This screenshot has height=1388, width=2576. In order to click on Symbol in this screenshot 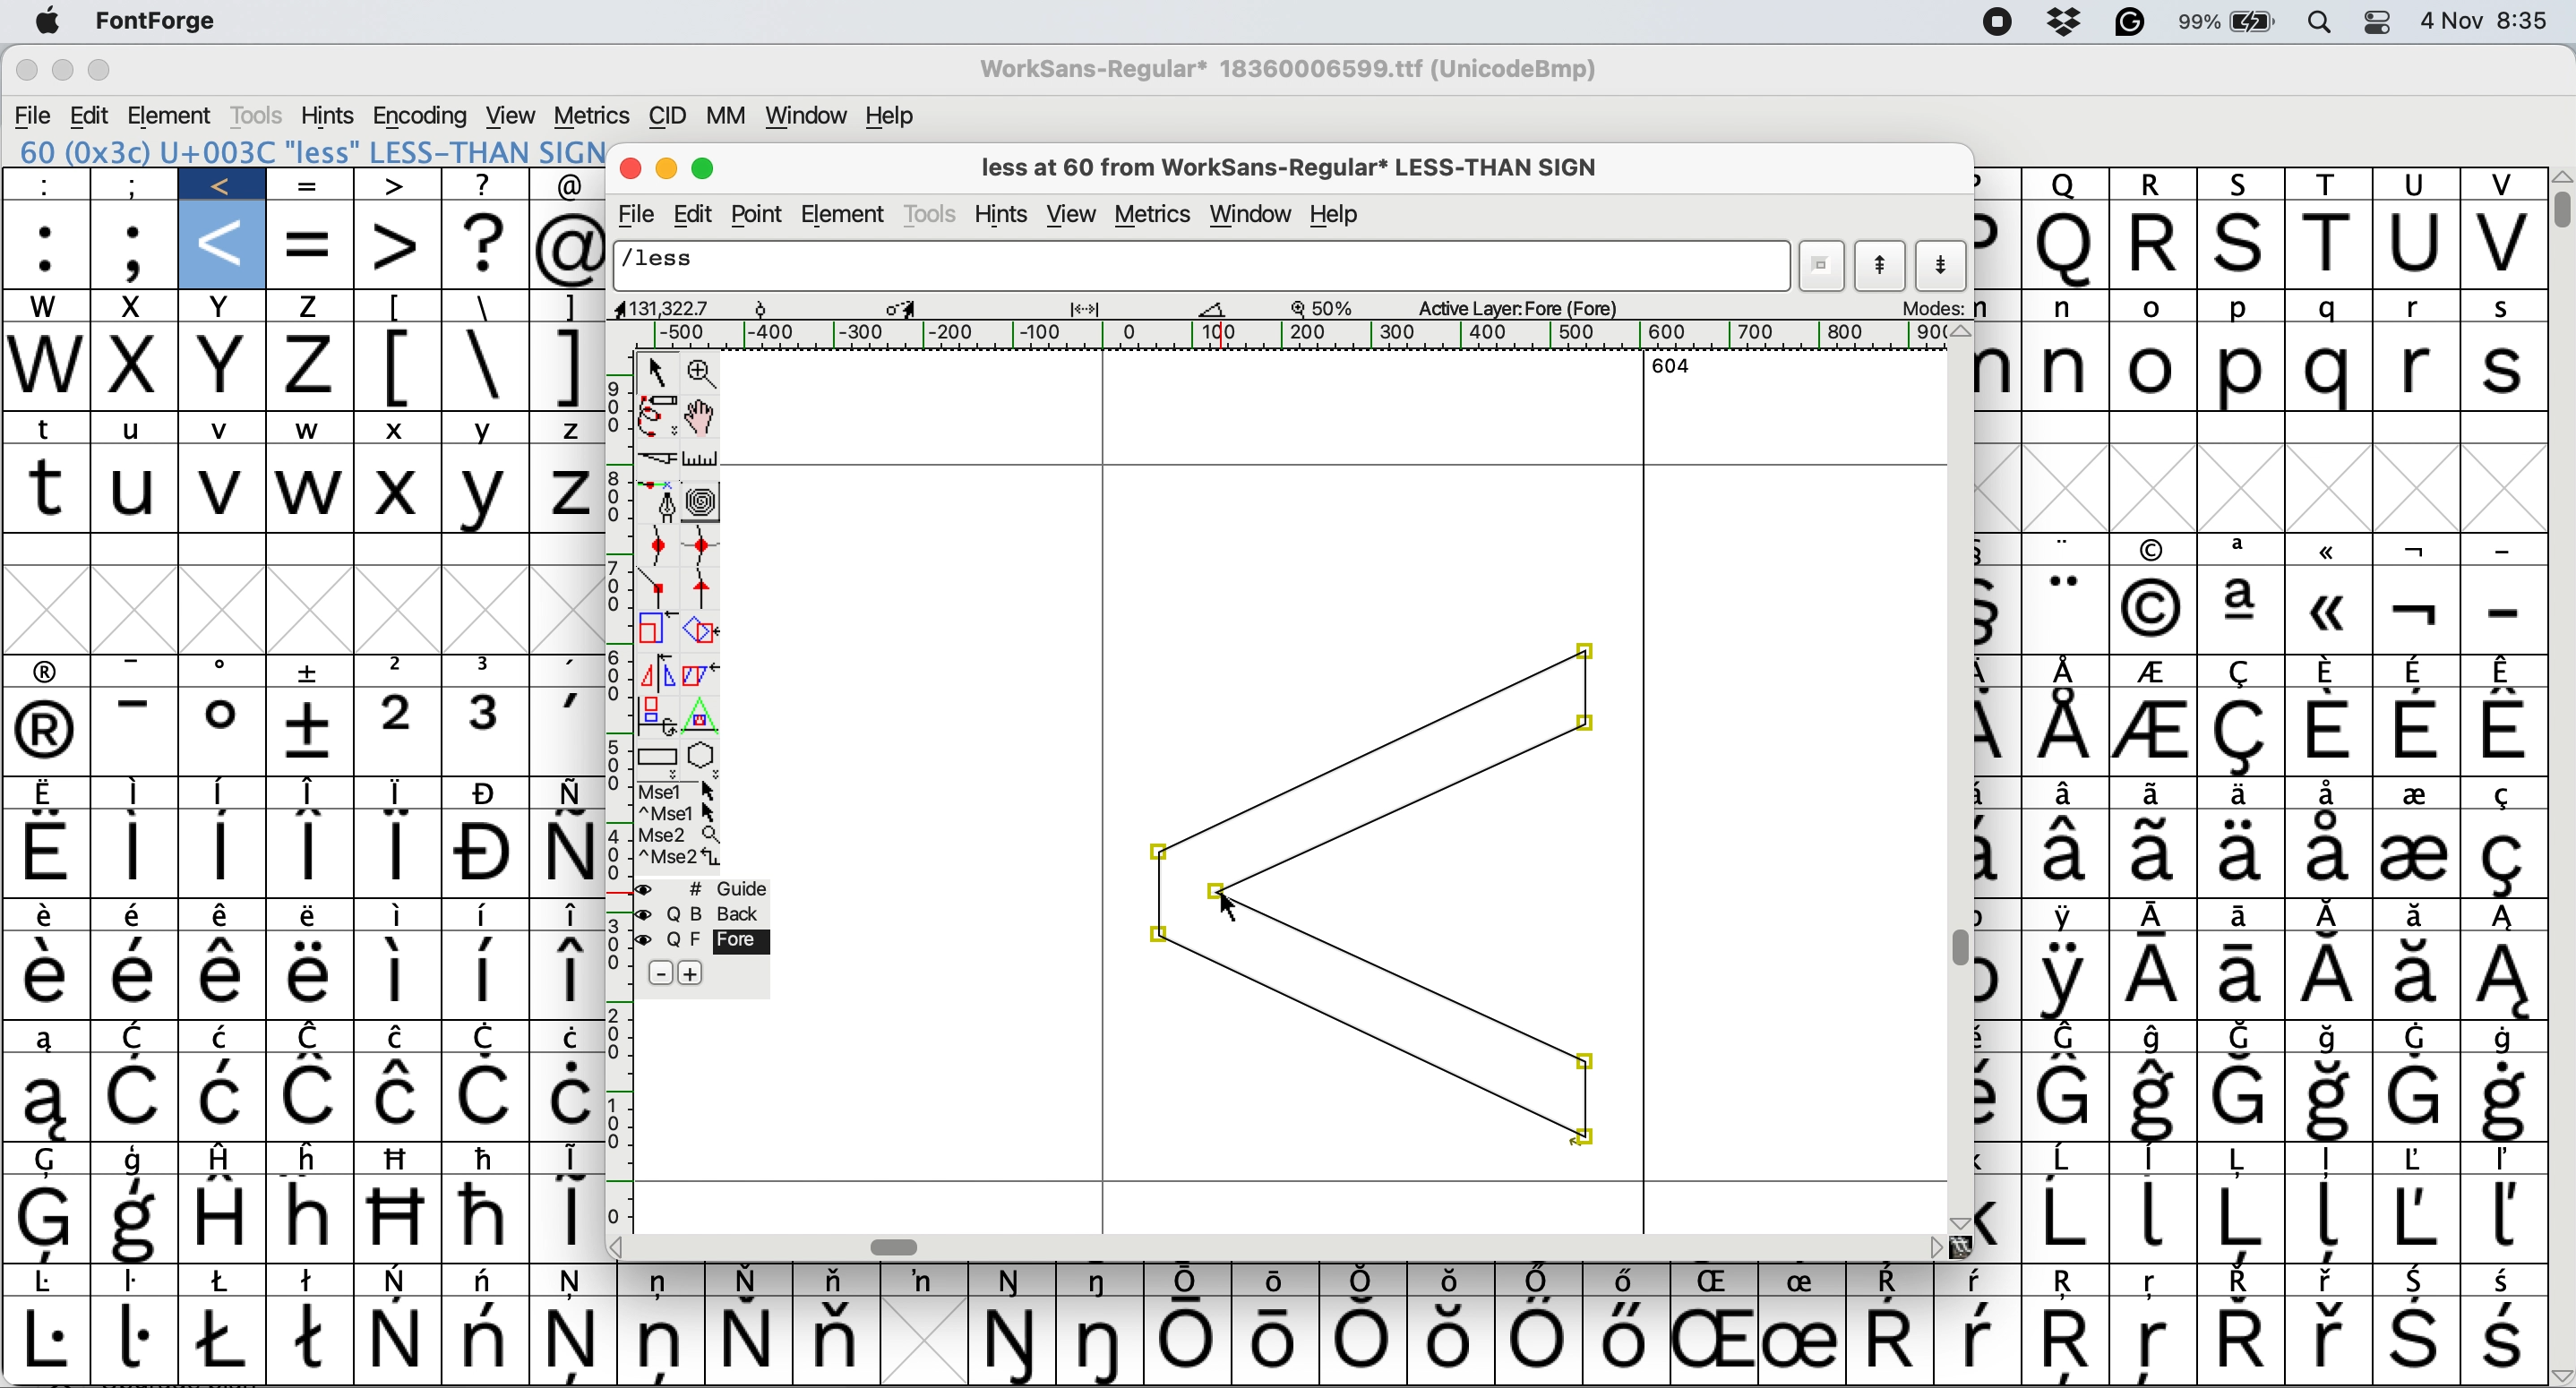, I will do `click(926, 1280)`.